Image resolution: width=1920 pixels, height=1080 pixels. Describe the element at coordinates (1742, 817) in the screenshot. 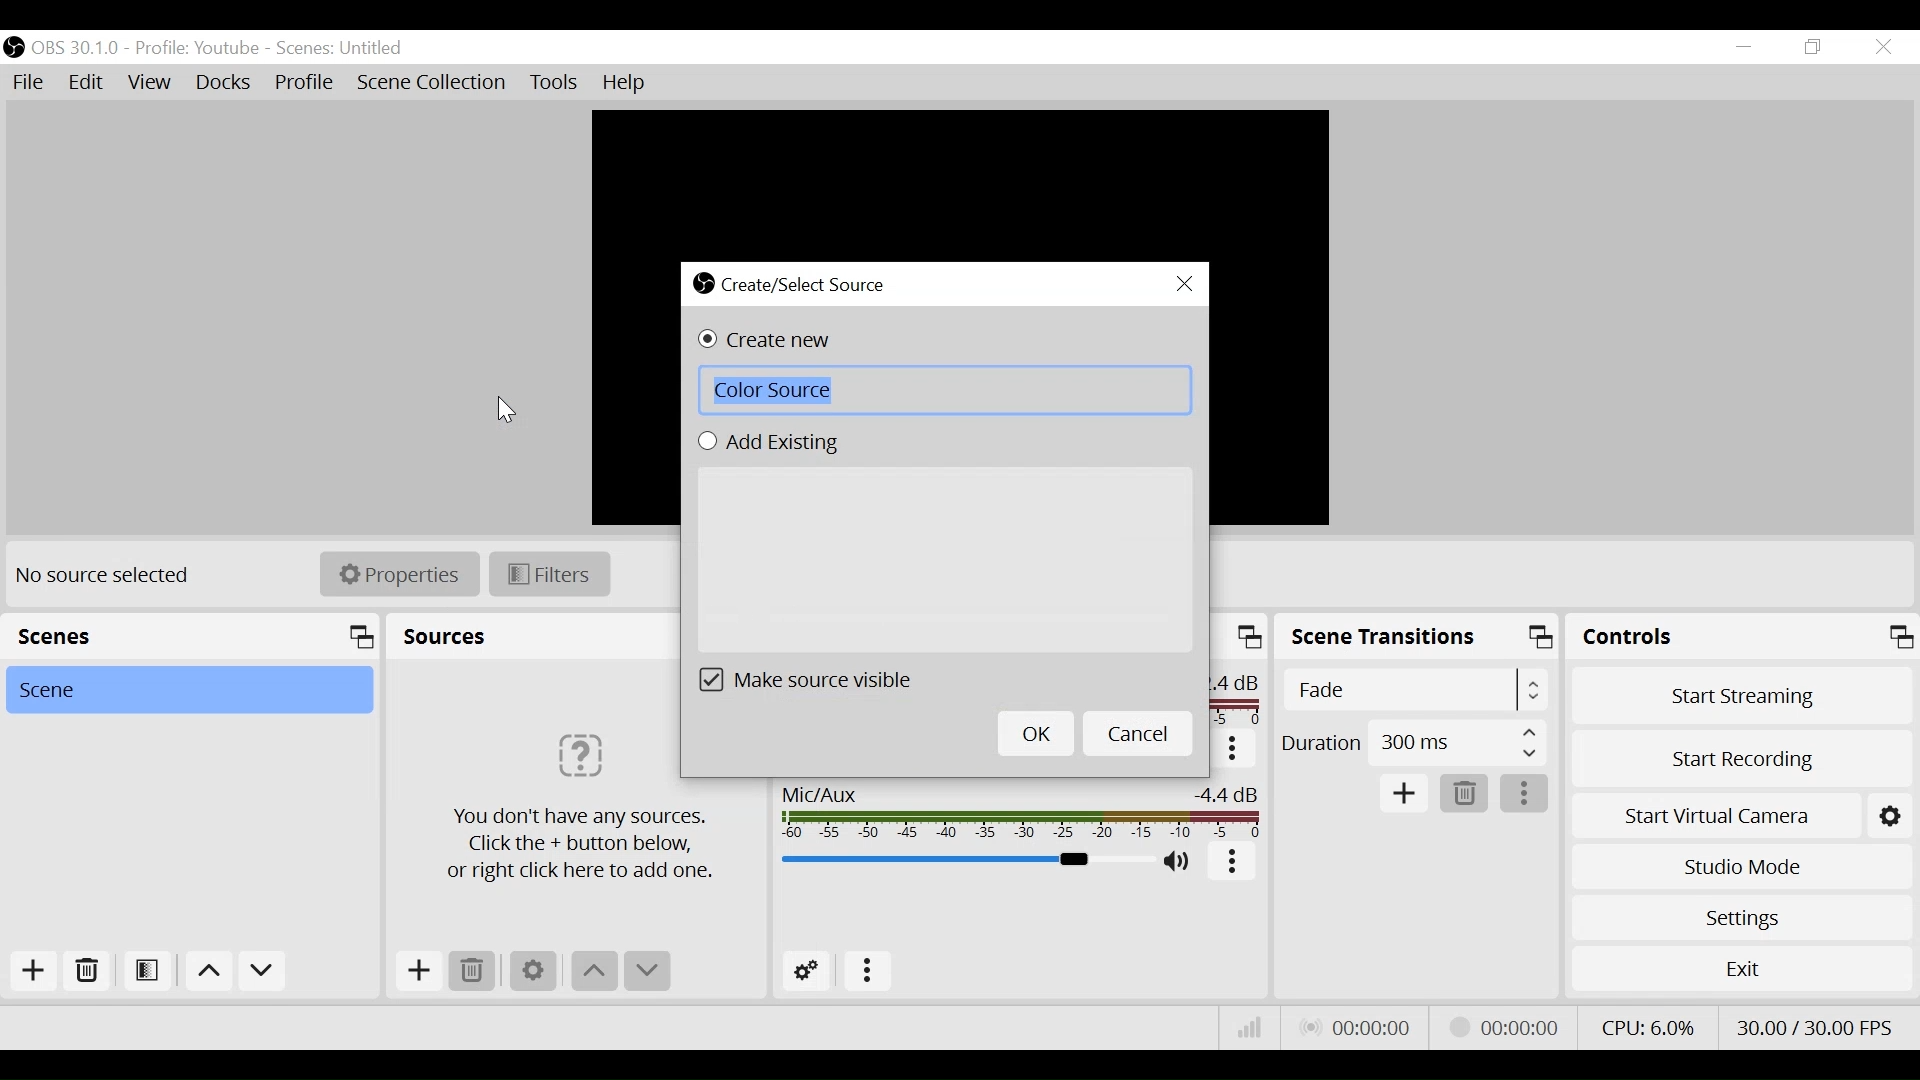

I see `Start Virtual Camera` at that location.